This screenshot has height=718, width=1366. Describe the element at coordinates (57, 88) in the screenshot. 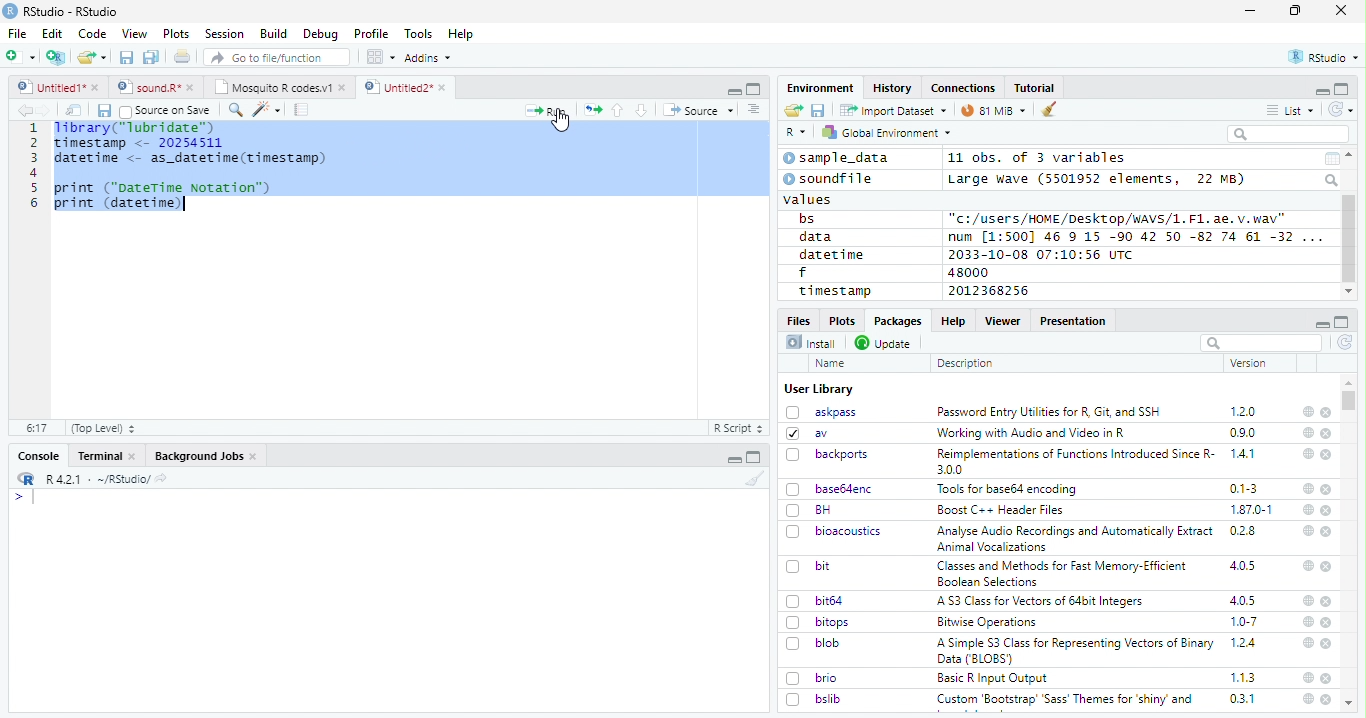

I see `Untitled1*` at that location.